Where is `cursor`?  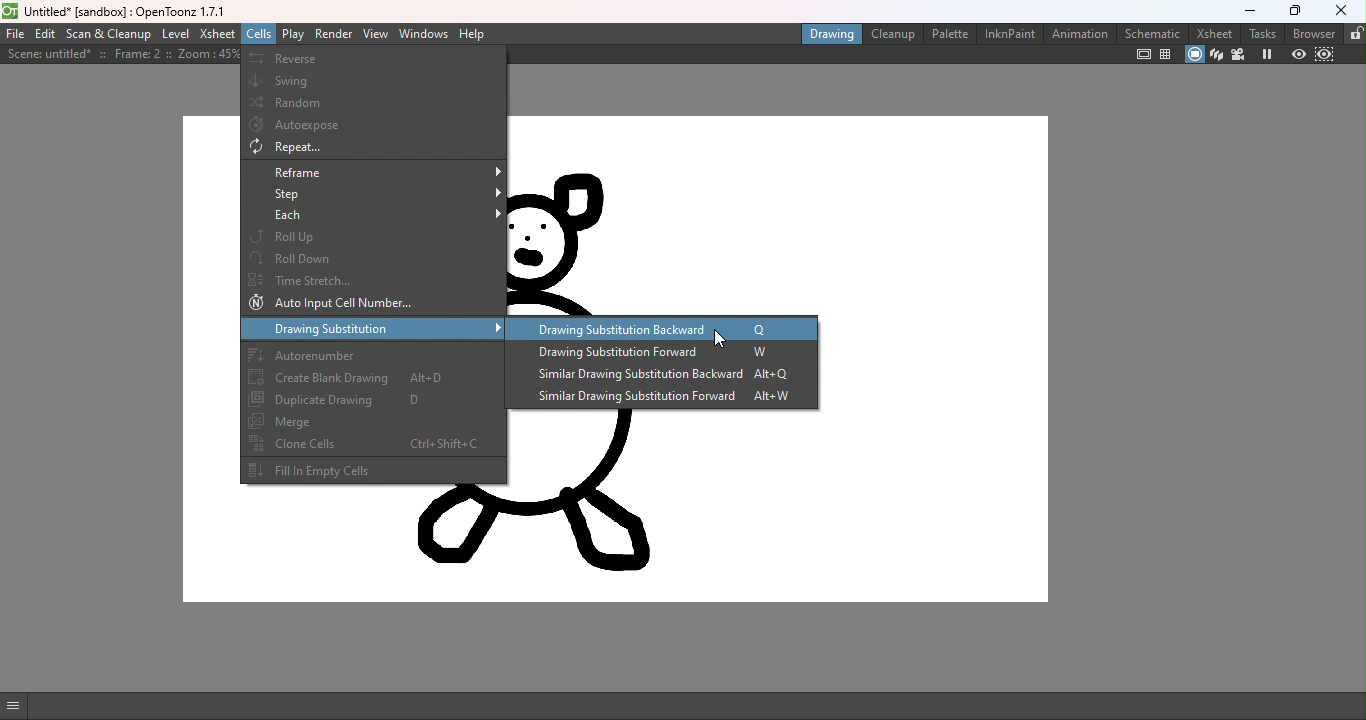 cursor is located at coordinates (725, 341).